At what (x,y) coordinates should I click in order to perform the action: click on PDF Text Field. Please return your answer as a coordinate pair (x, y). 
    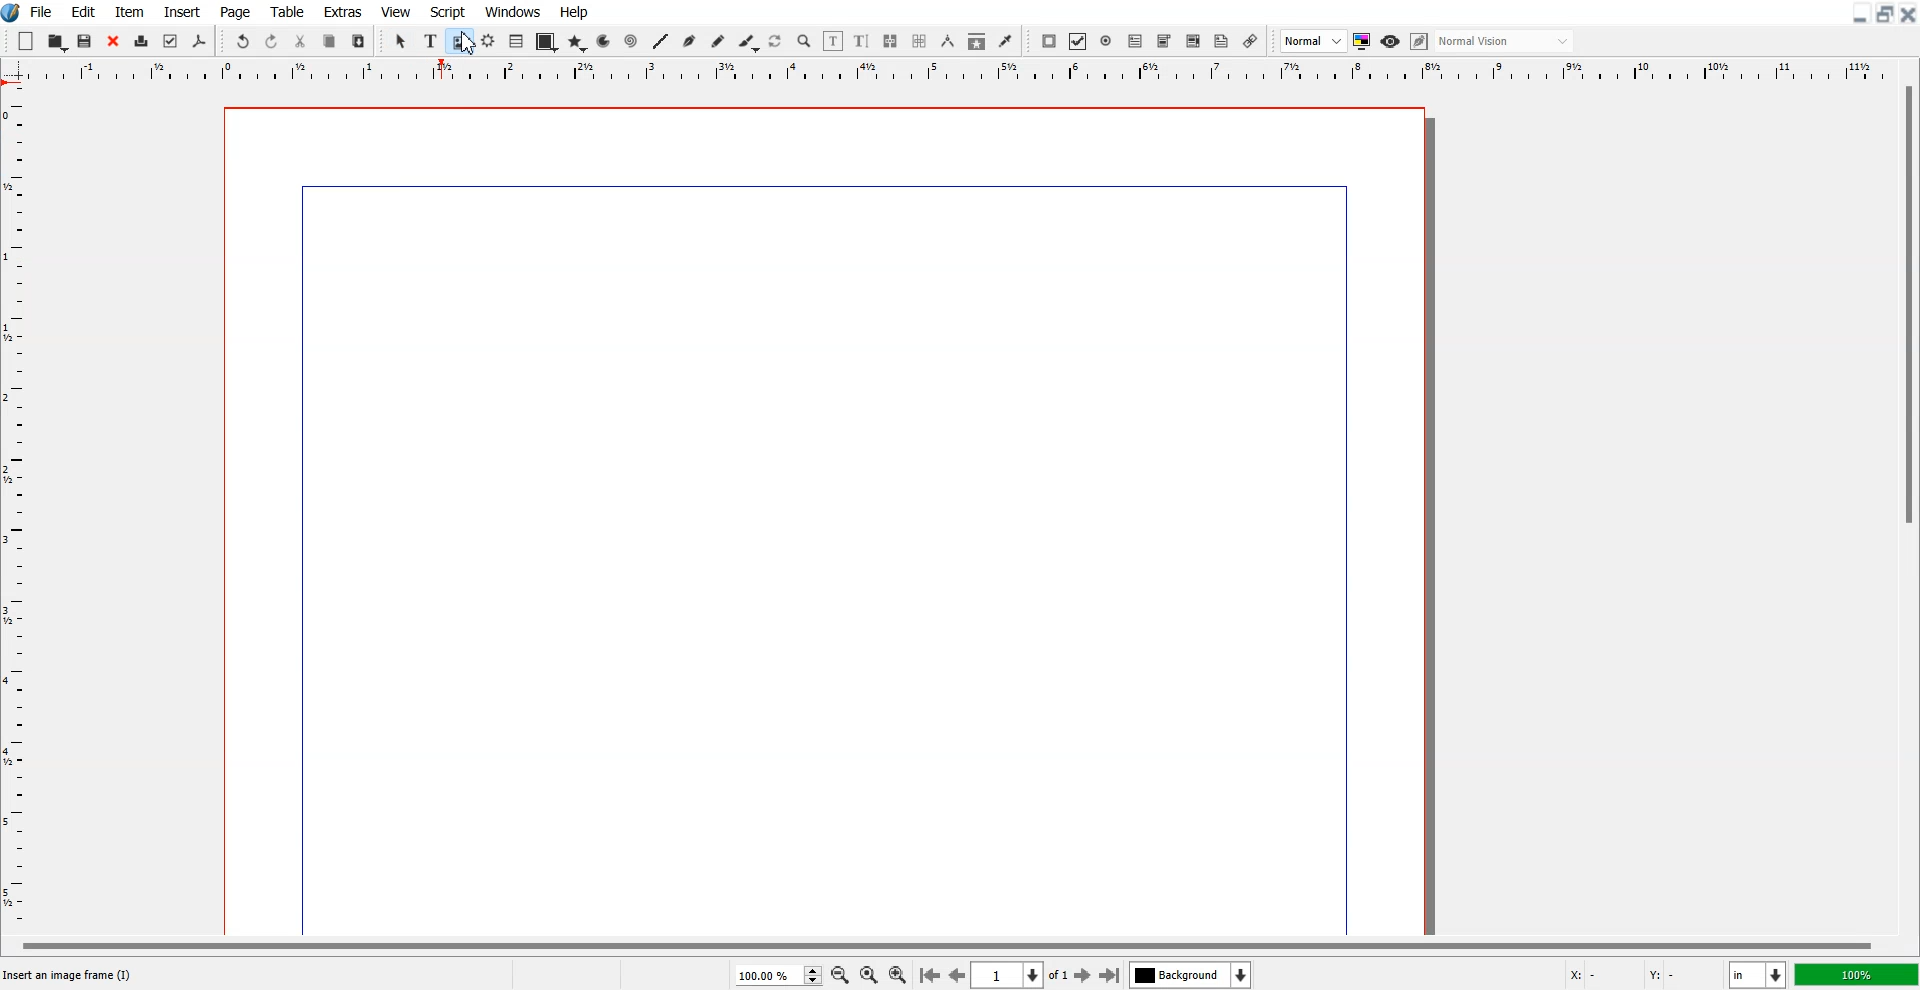
    Looking at the image, I should click on (1135, 41).